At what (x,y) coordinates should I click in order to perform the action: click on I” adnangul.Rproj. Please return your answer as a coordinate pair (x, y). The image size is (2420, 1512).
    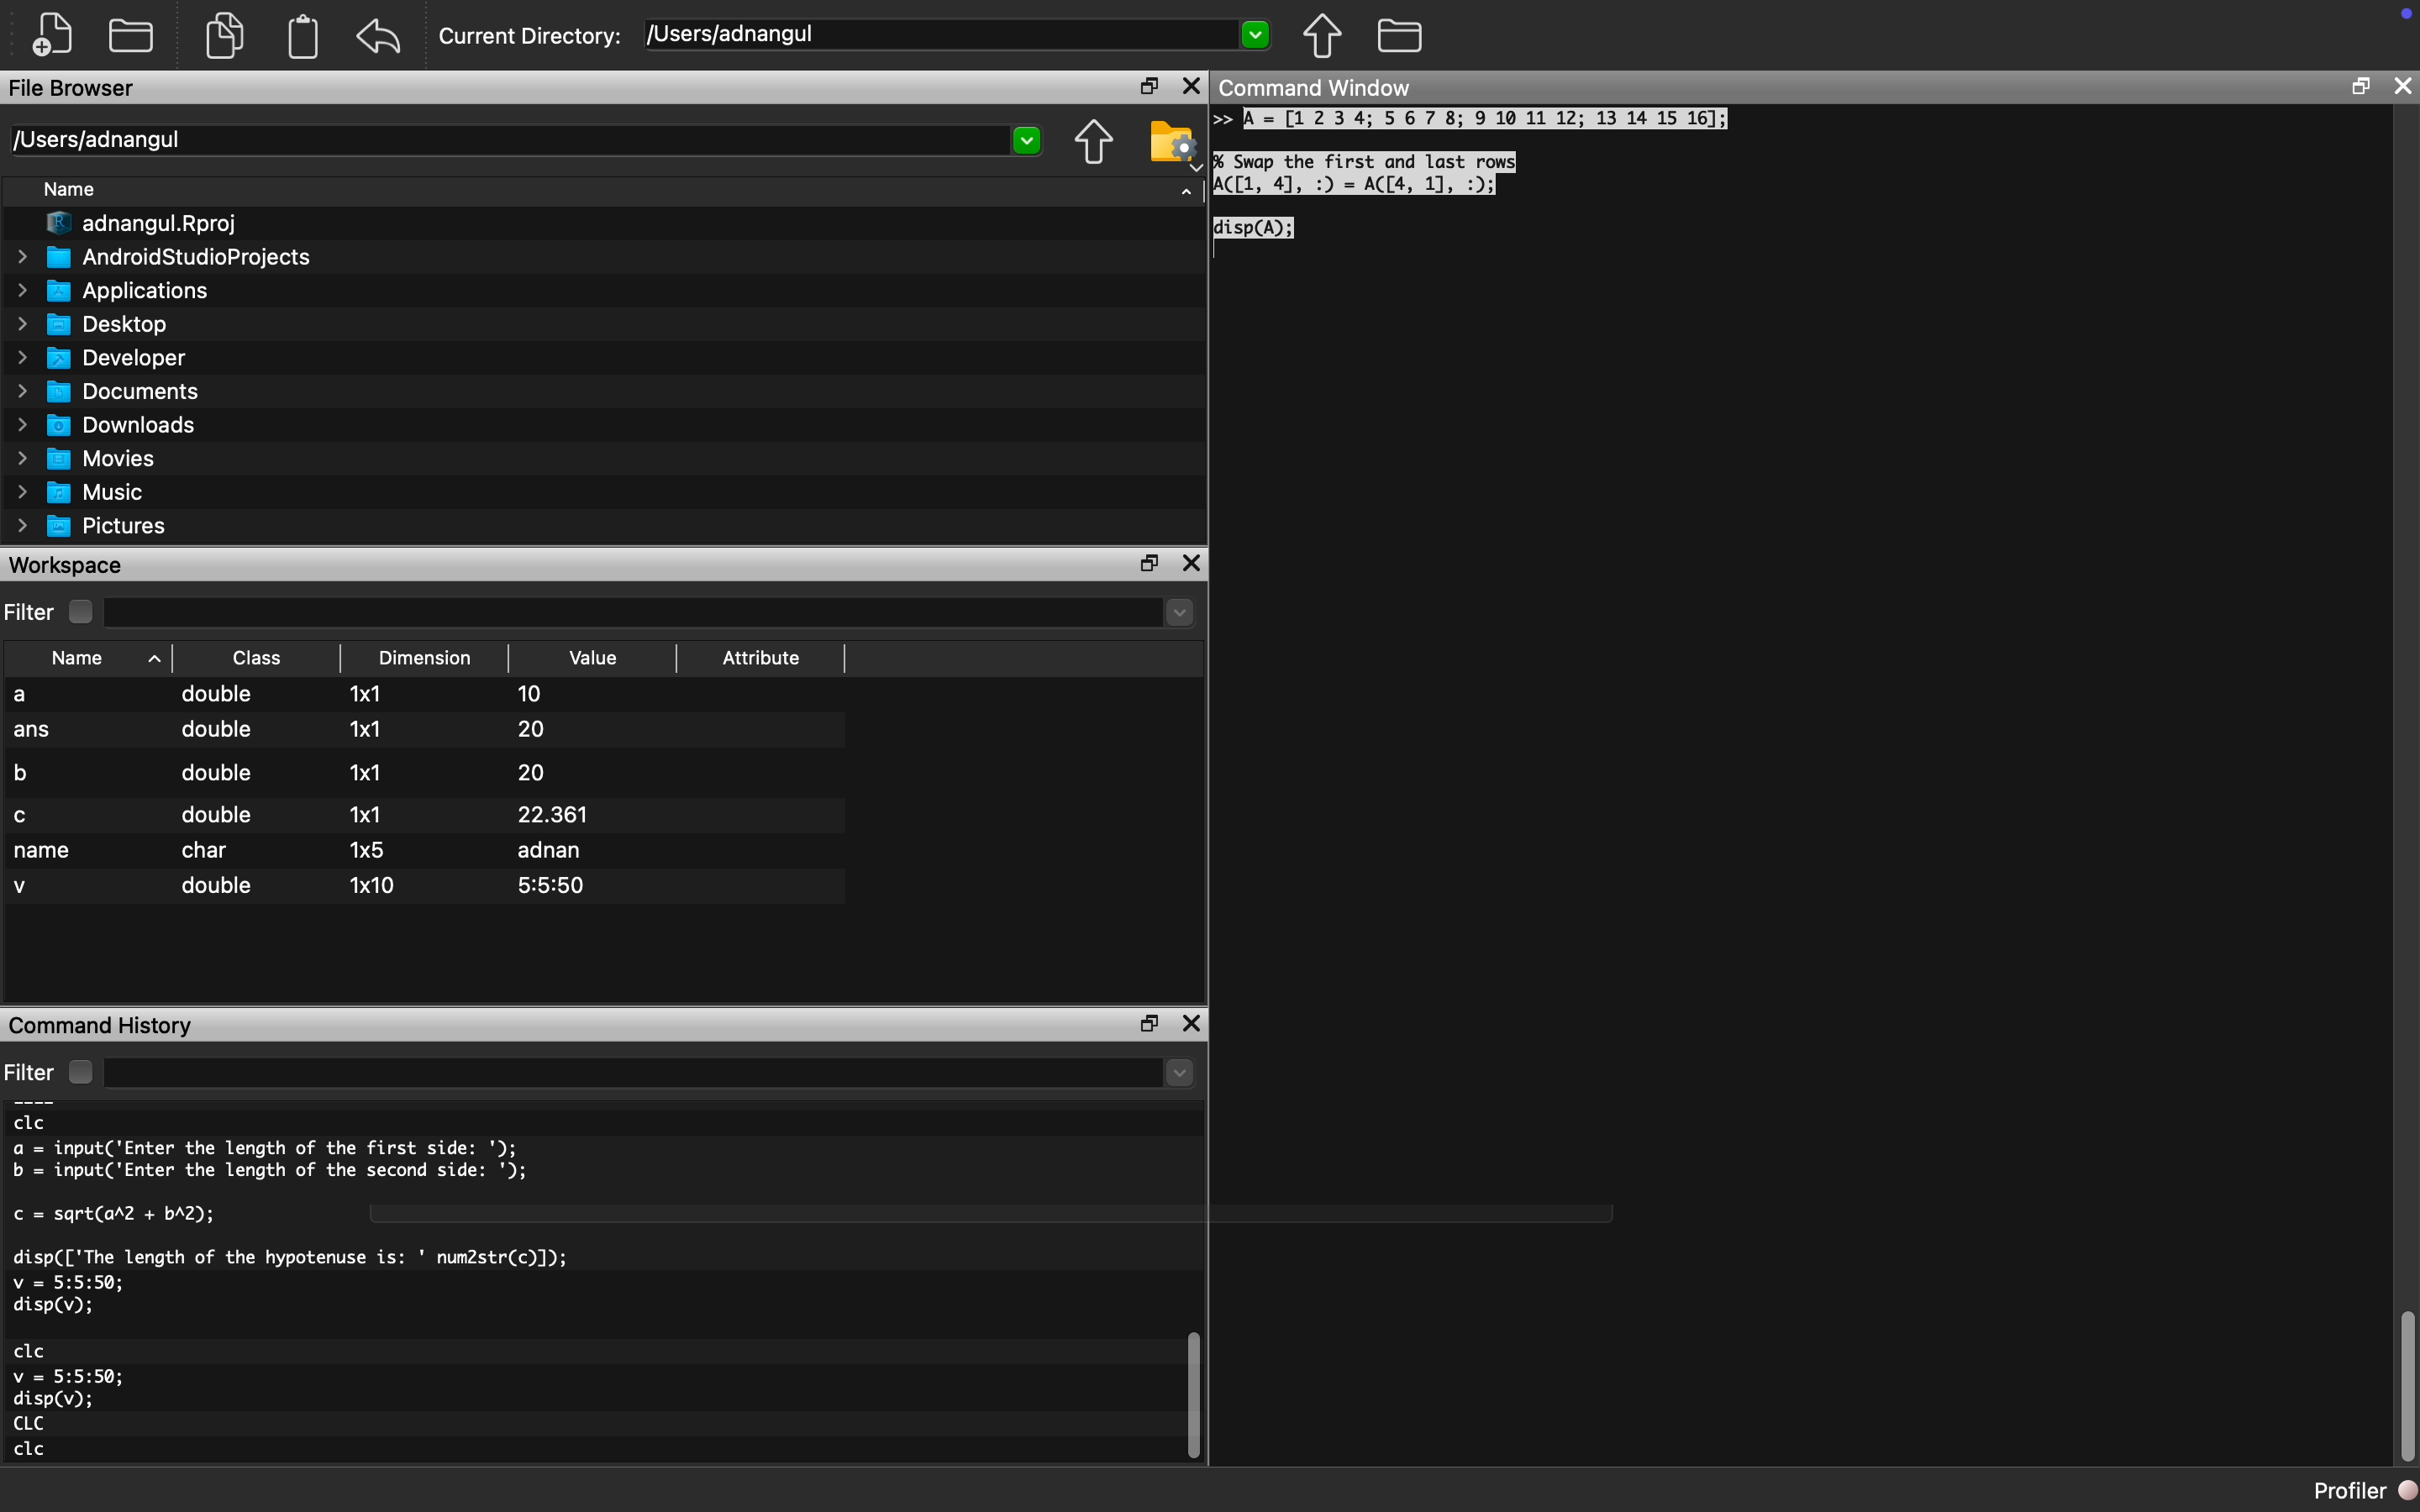
    Looking at the image, I should click on (134, 223).